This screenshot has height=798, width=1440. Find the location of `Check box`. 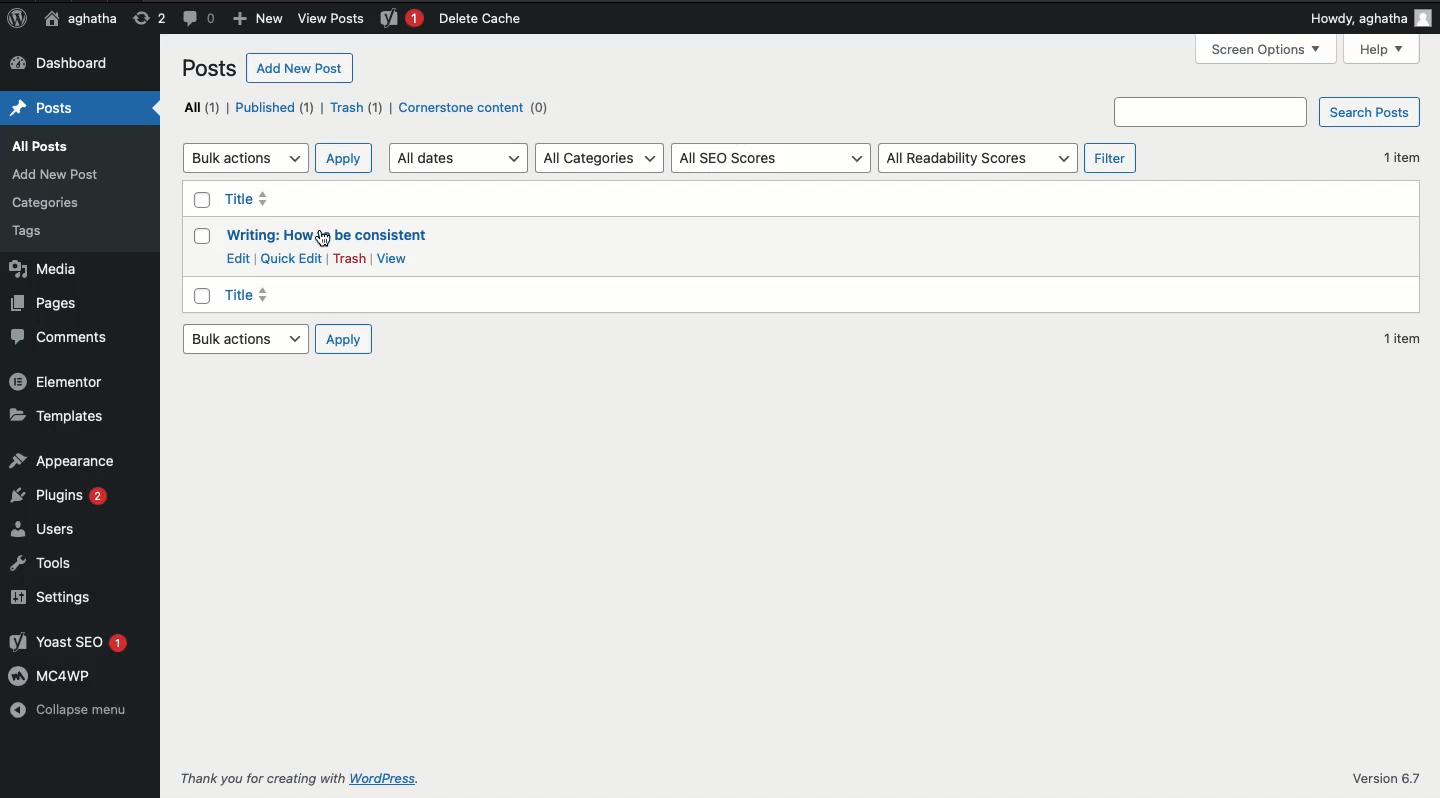

Check box is located at coordinates (200, 235).